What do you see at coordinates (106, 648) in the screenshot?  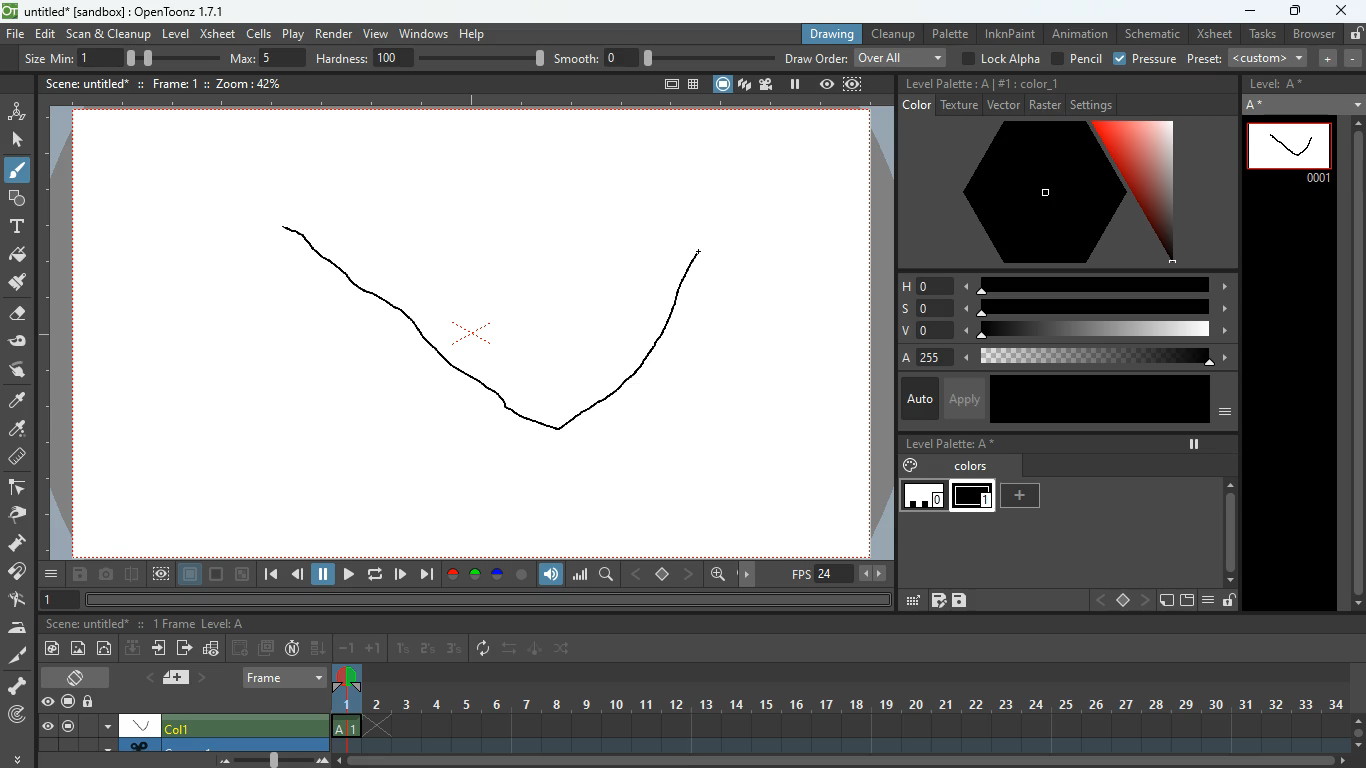 I see `change` at bounding box center [106, 648].